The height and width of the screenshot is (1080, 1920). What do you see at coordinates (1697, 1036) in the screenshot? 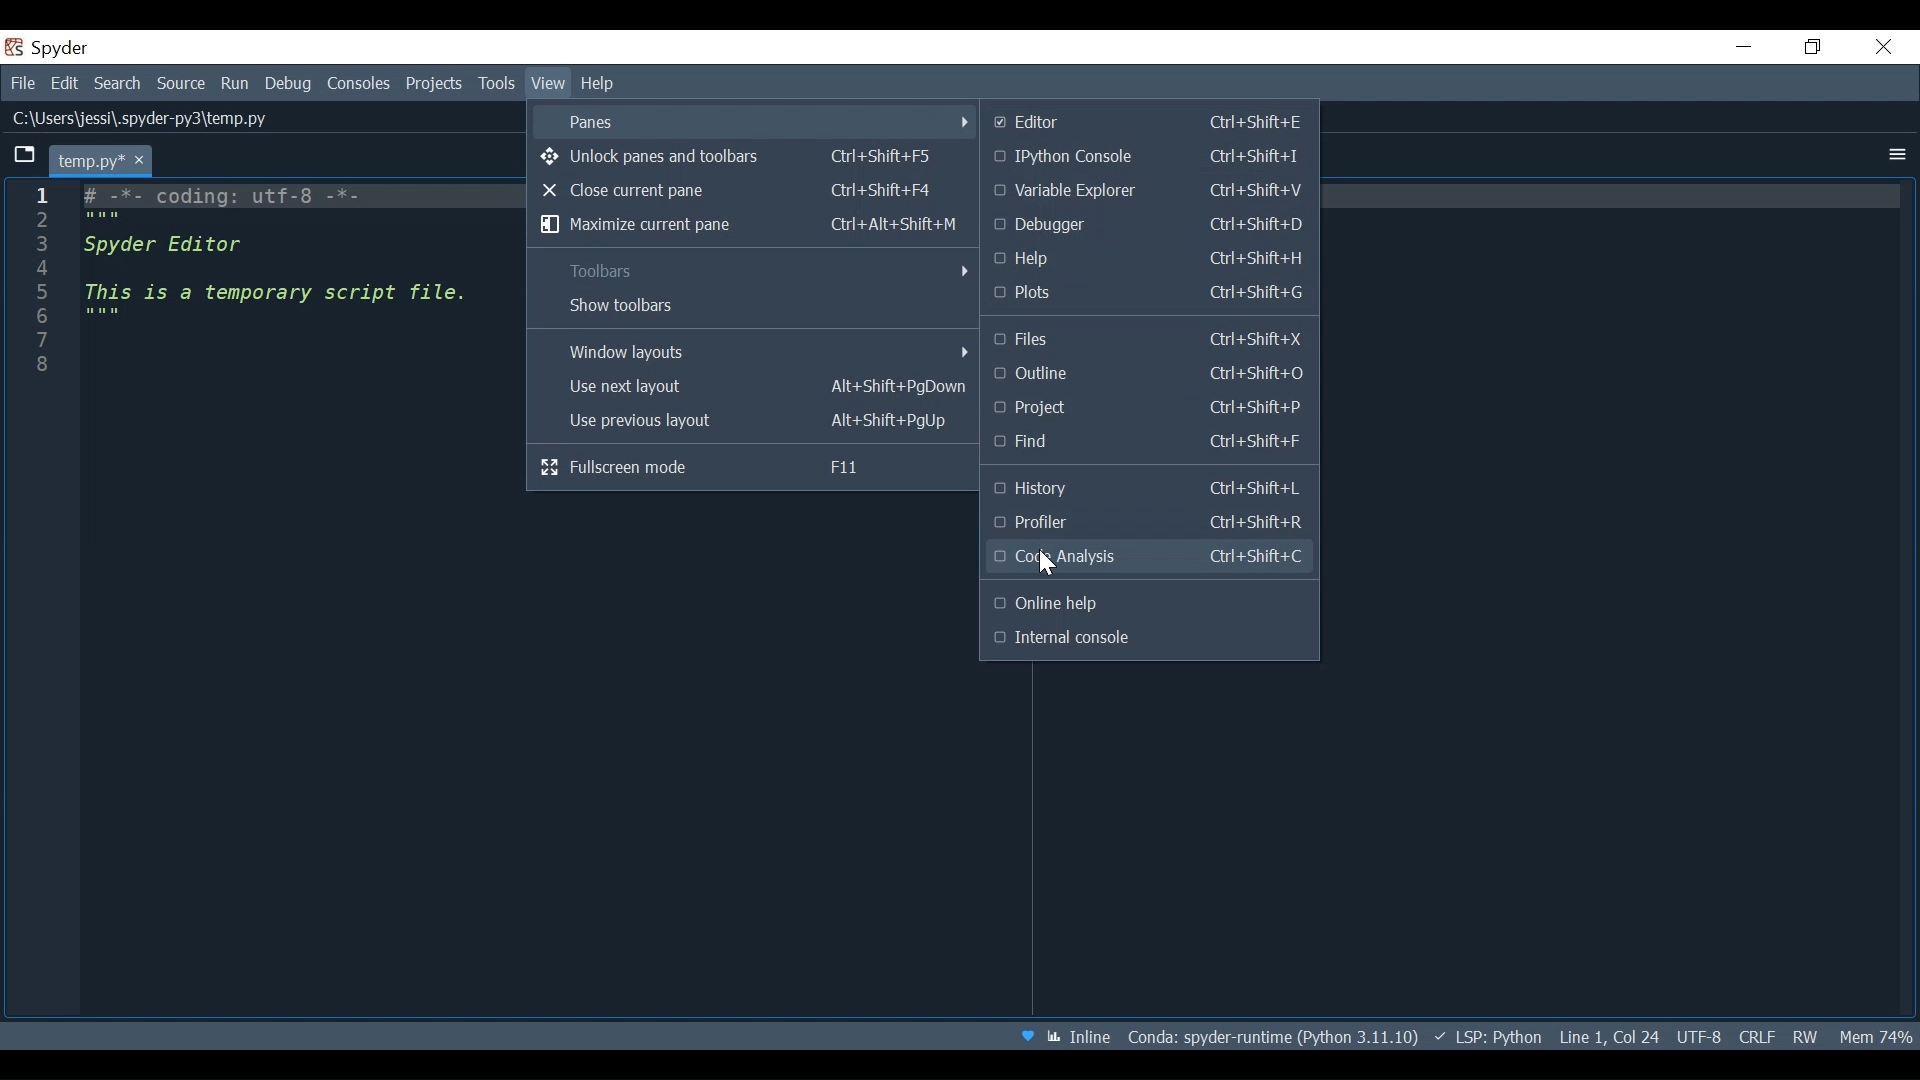
I see `File Encoding` at bounding box center [1697, 1036].